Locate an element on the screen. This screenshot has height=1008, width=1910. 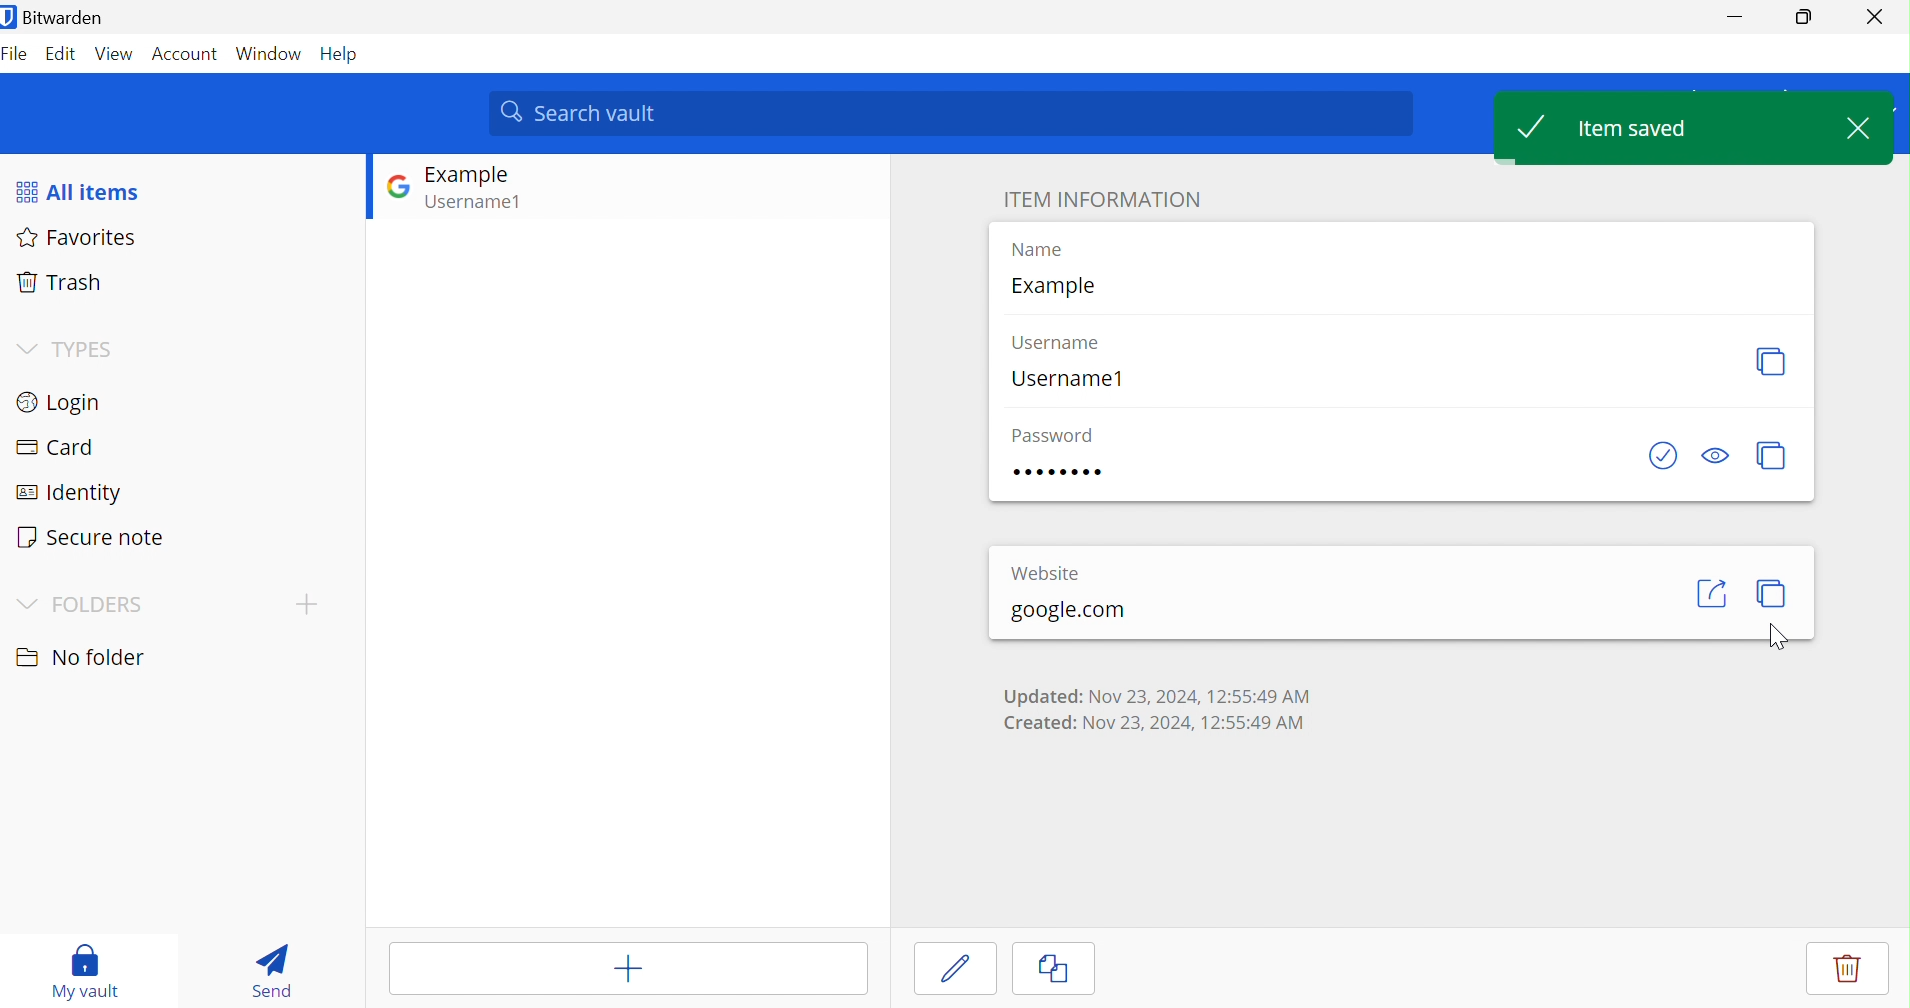
Delete is located at coordinates (1848, 970).